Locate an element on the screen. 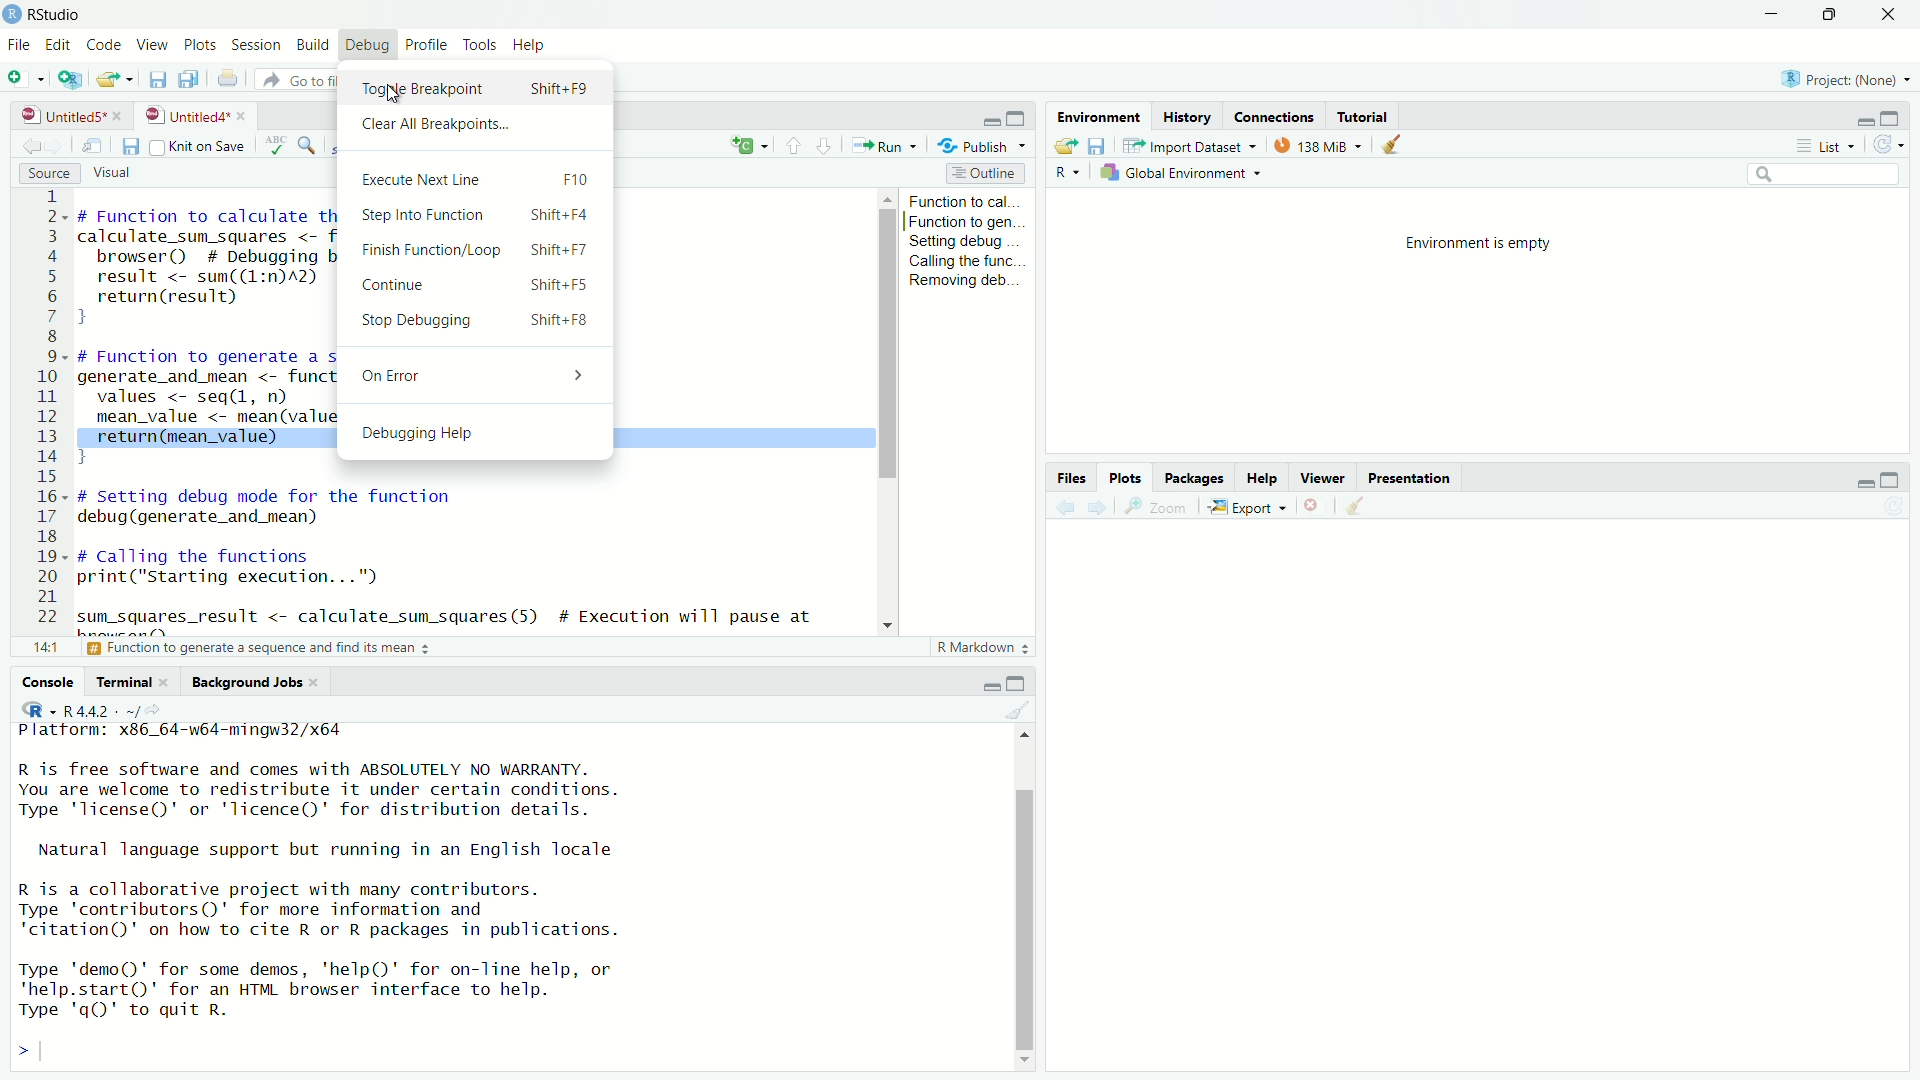  clear console is located at coordinates (1020, 708).